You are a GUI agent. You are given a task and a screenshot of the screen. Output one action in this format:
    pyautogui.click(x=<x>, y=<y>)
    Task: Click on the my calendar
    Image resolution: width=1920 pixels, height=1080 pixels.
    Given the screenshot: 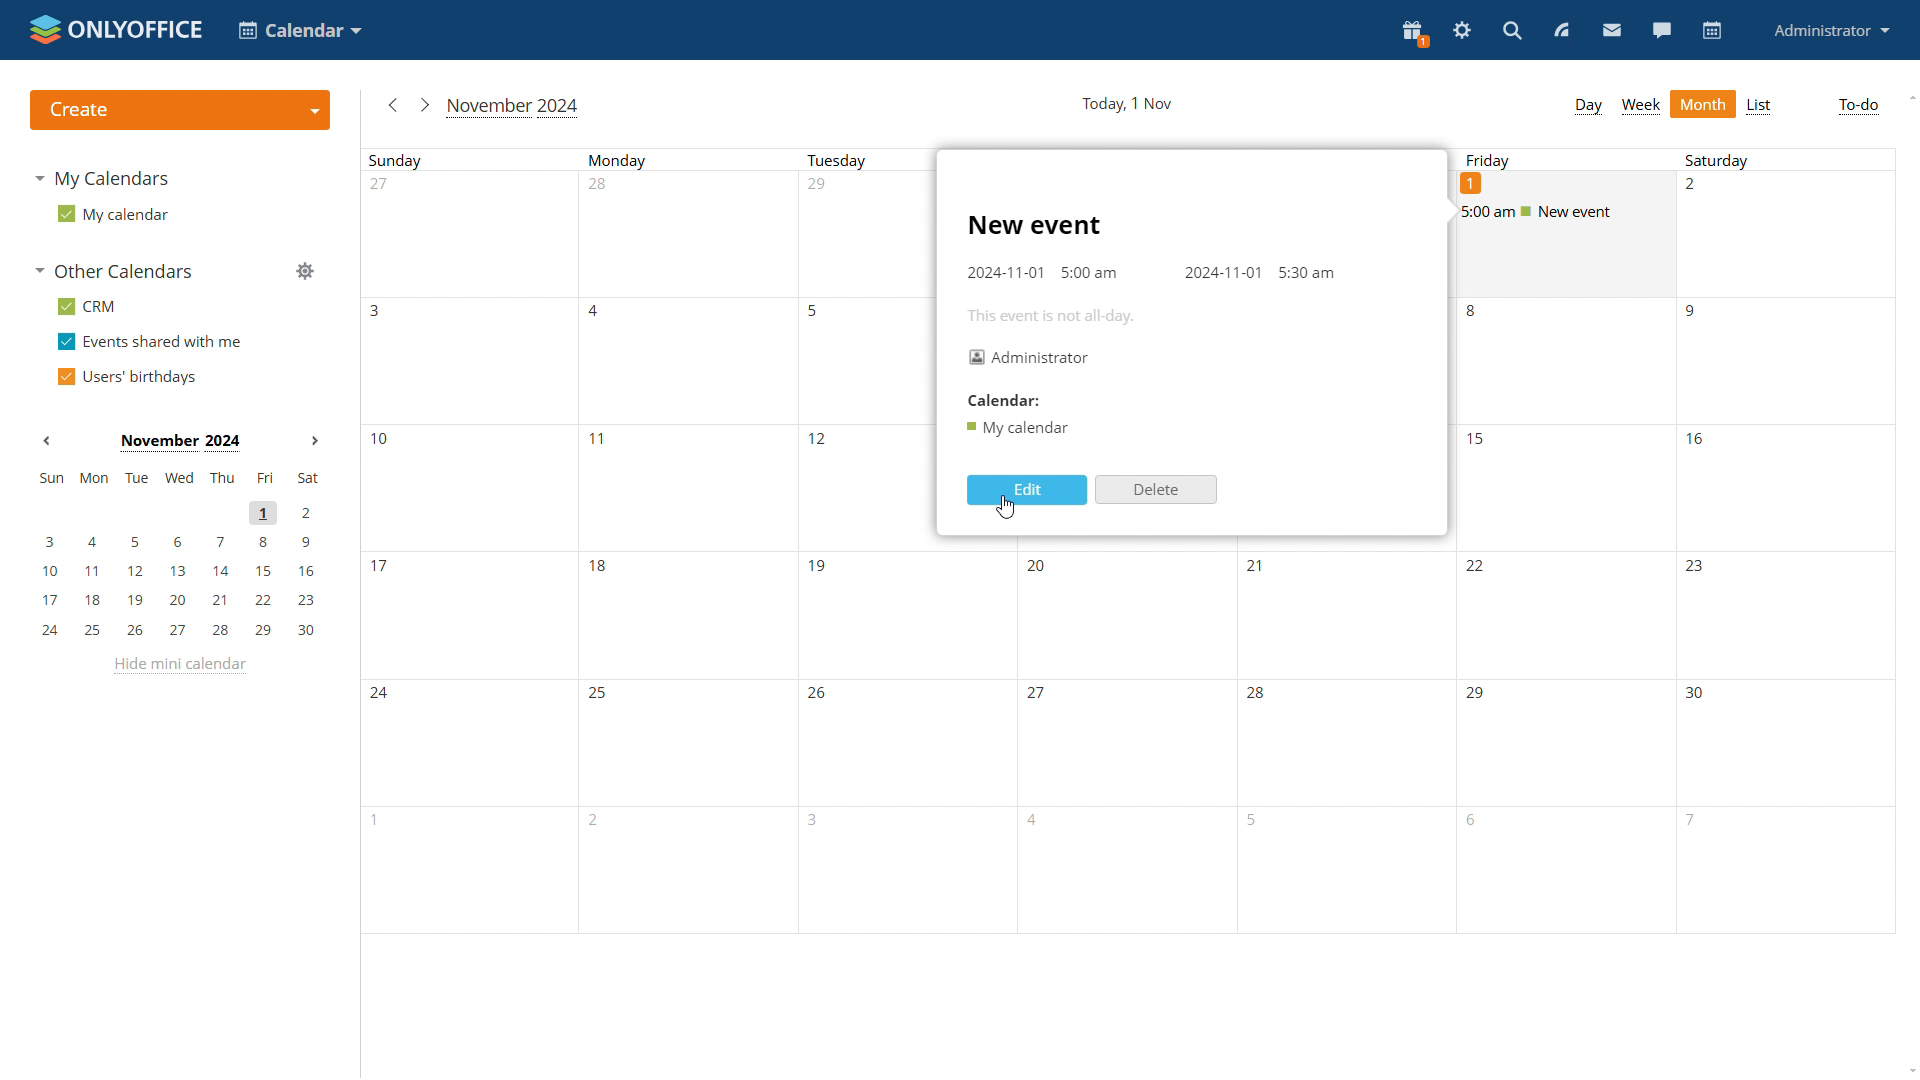 What is the action you would take?
    pyautogui.click(x=116, y=217)
    